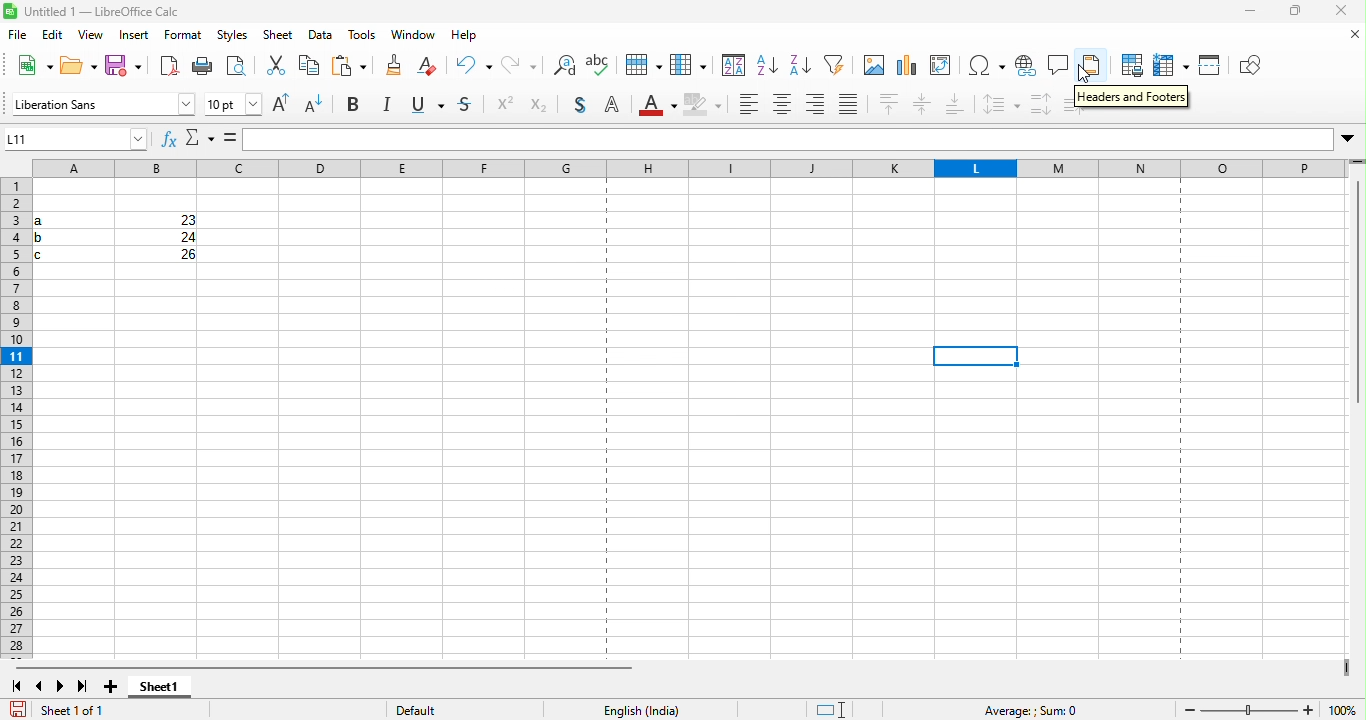 The height and width of the screenshot is (720, 1366). What do you see at coordinates (359, 105) in the screenshot?
I see `bold` at bounding box center [359, 105].